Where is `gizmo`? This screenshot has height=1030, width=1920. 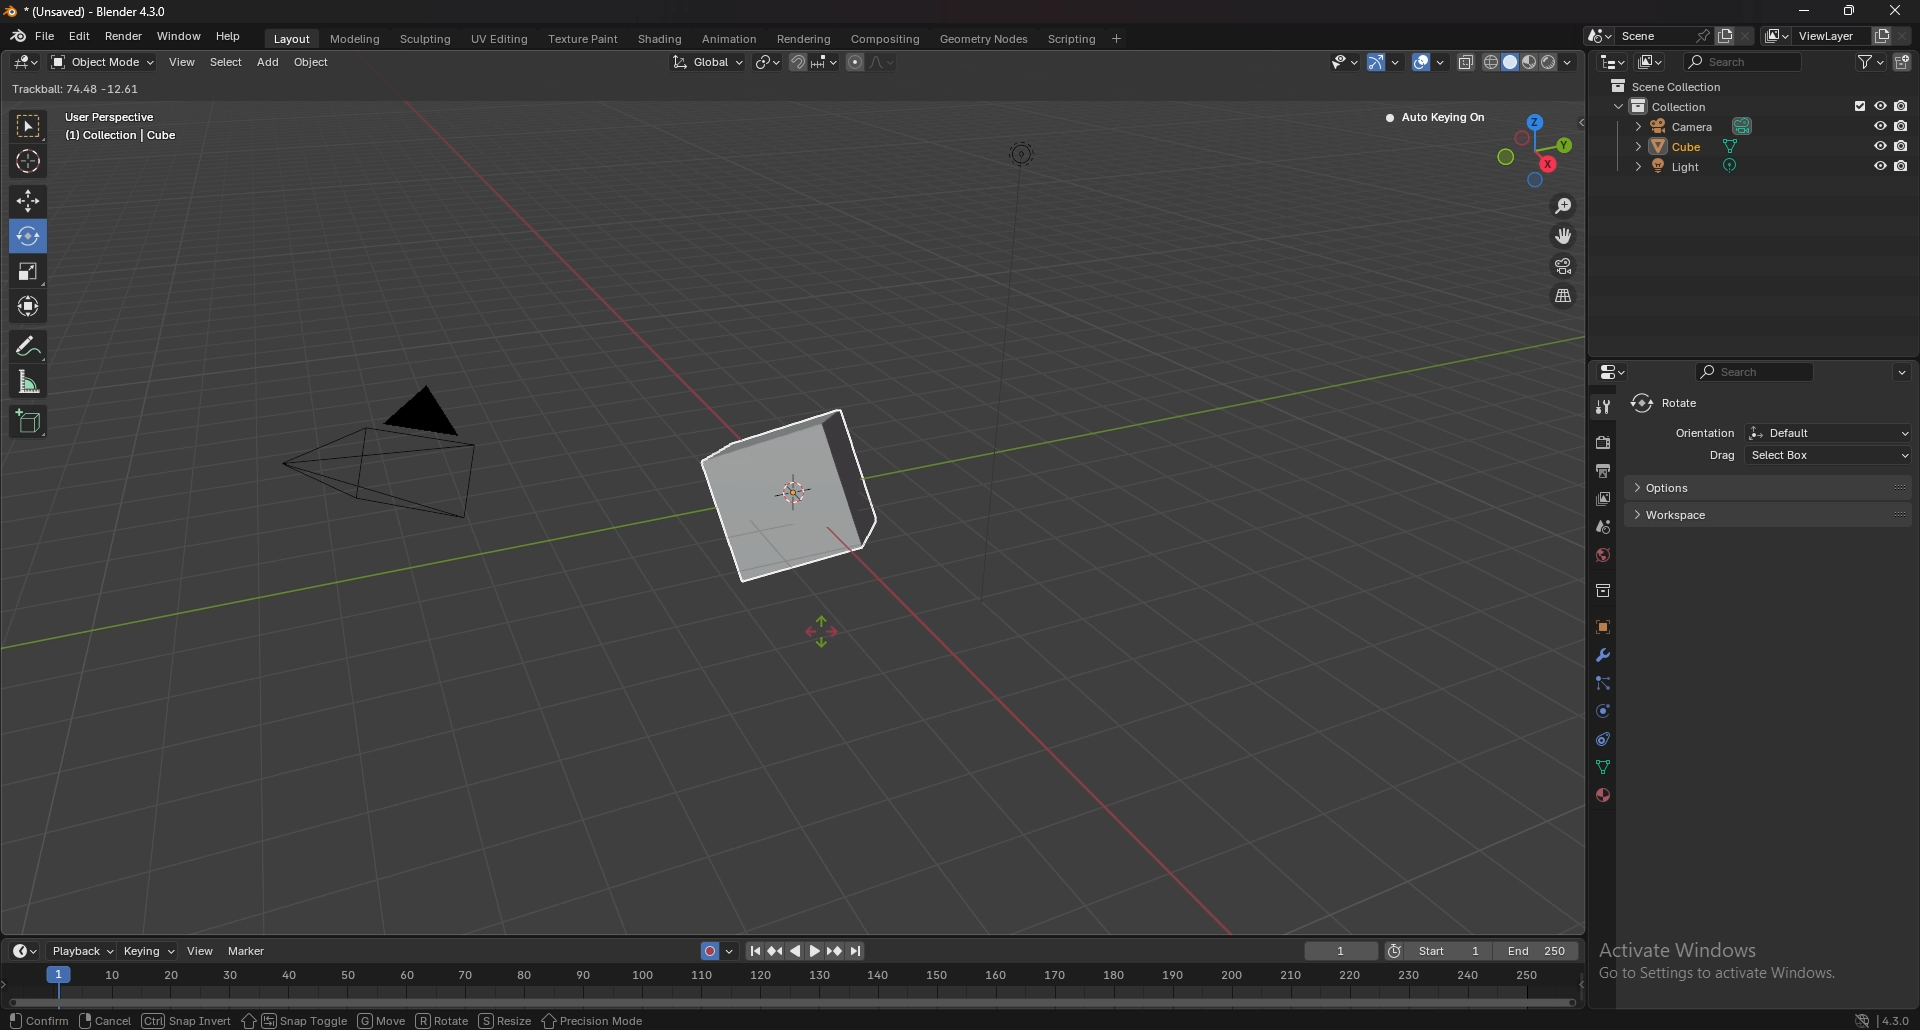 gizmo is located at coordinates (1387, 61).